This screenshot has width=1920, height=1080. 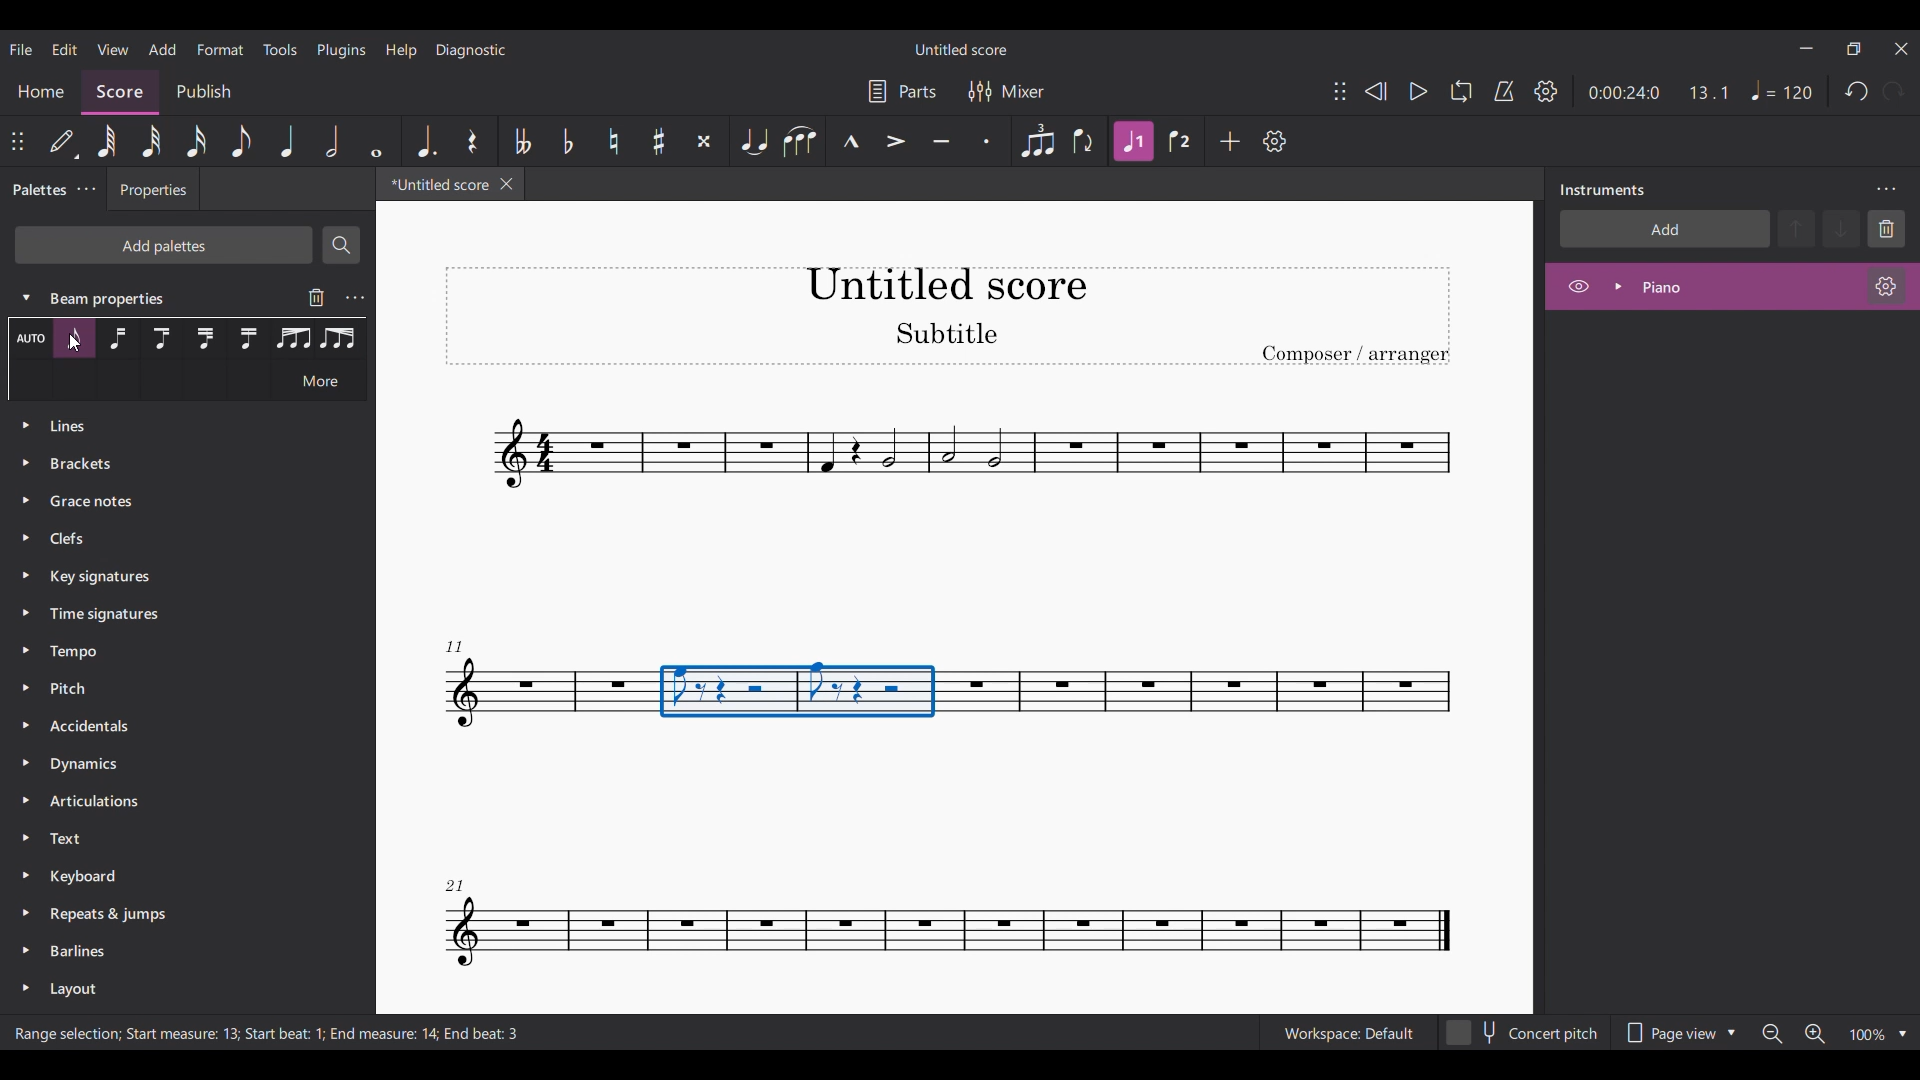 What do you see at coordinates (120, 88) in the screenshot?
I see `Score, current section highlighted` at bounding box center [120, 88].